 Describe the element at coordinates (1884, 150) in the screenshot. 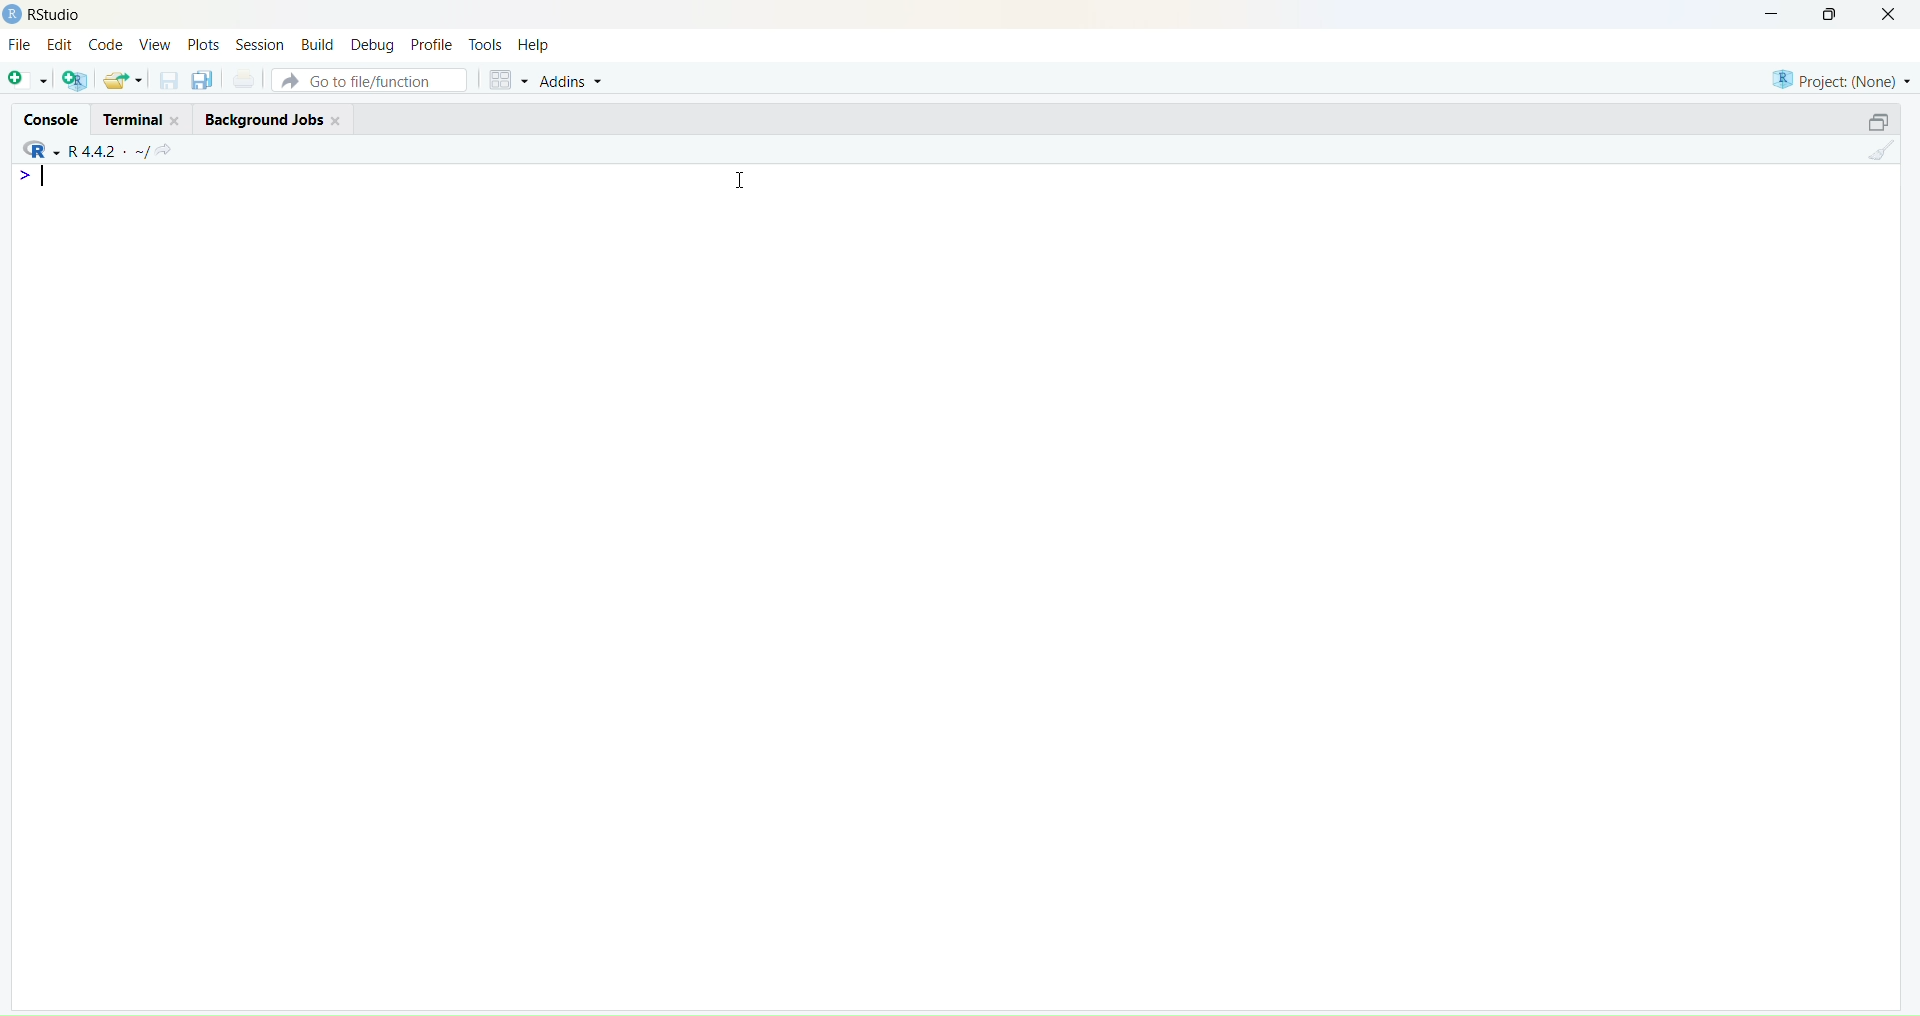

I see `clean` at that location.